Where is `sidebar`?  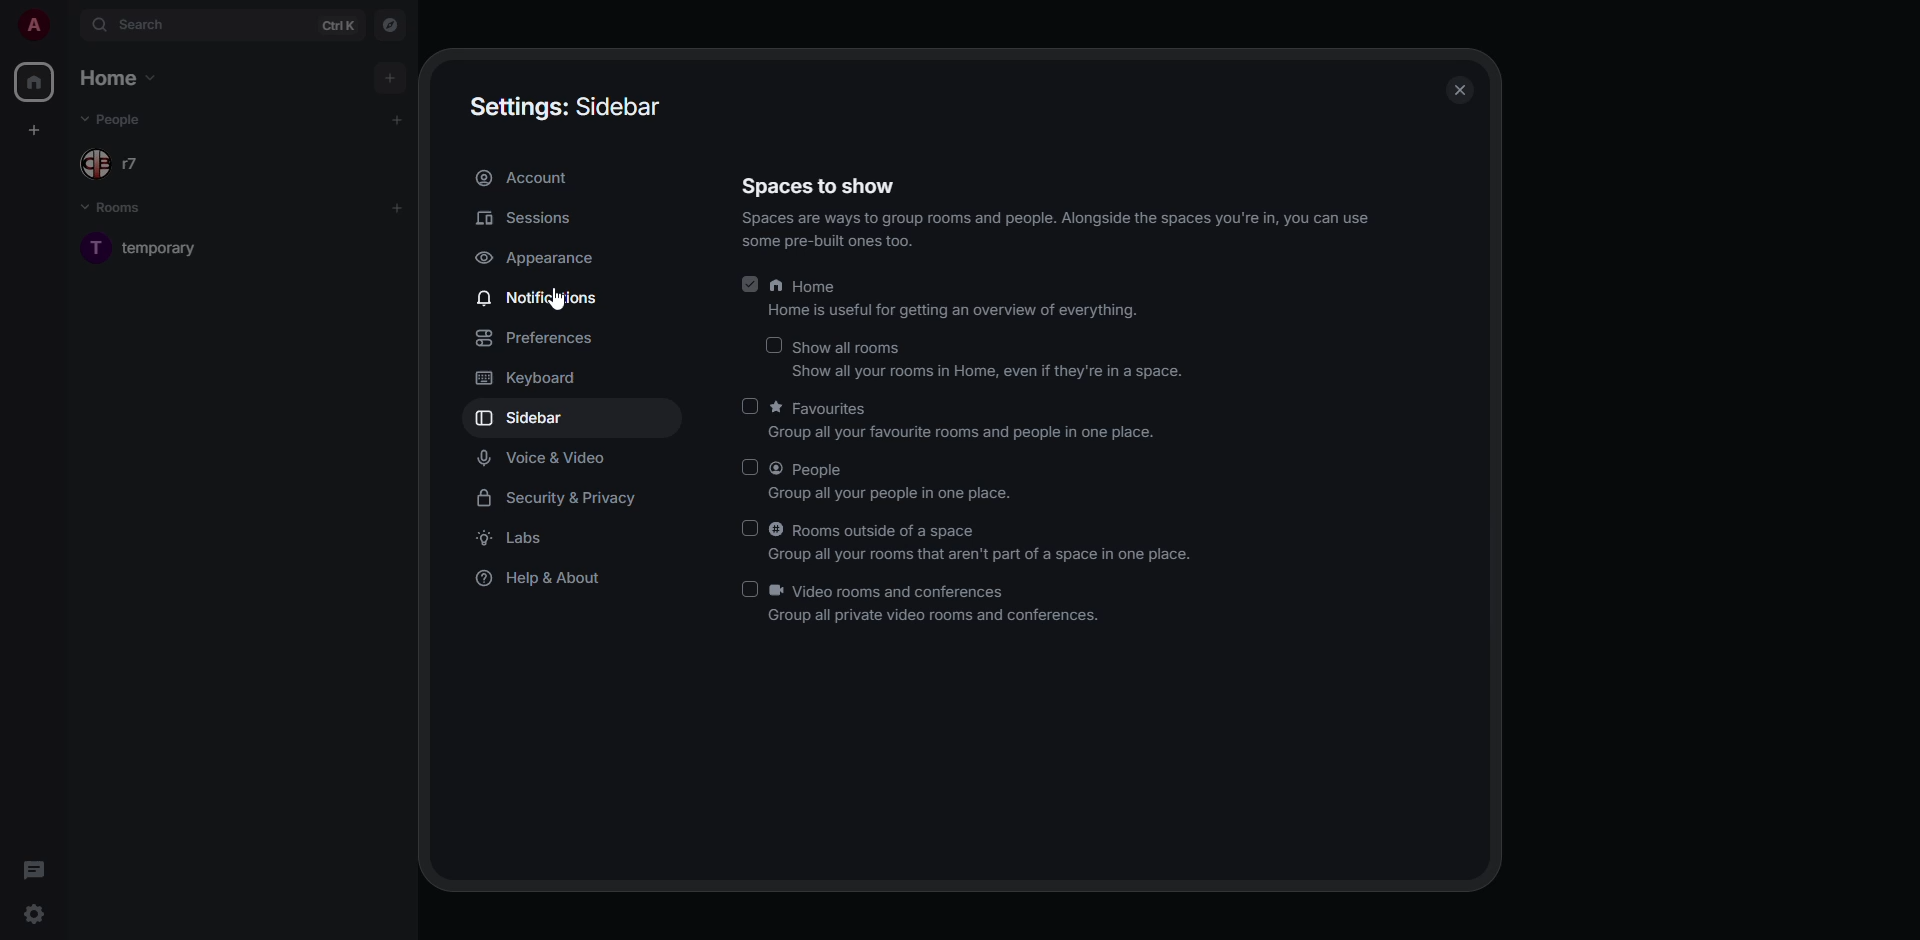 sidebar is located at coordinates (525, 418).